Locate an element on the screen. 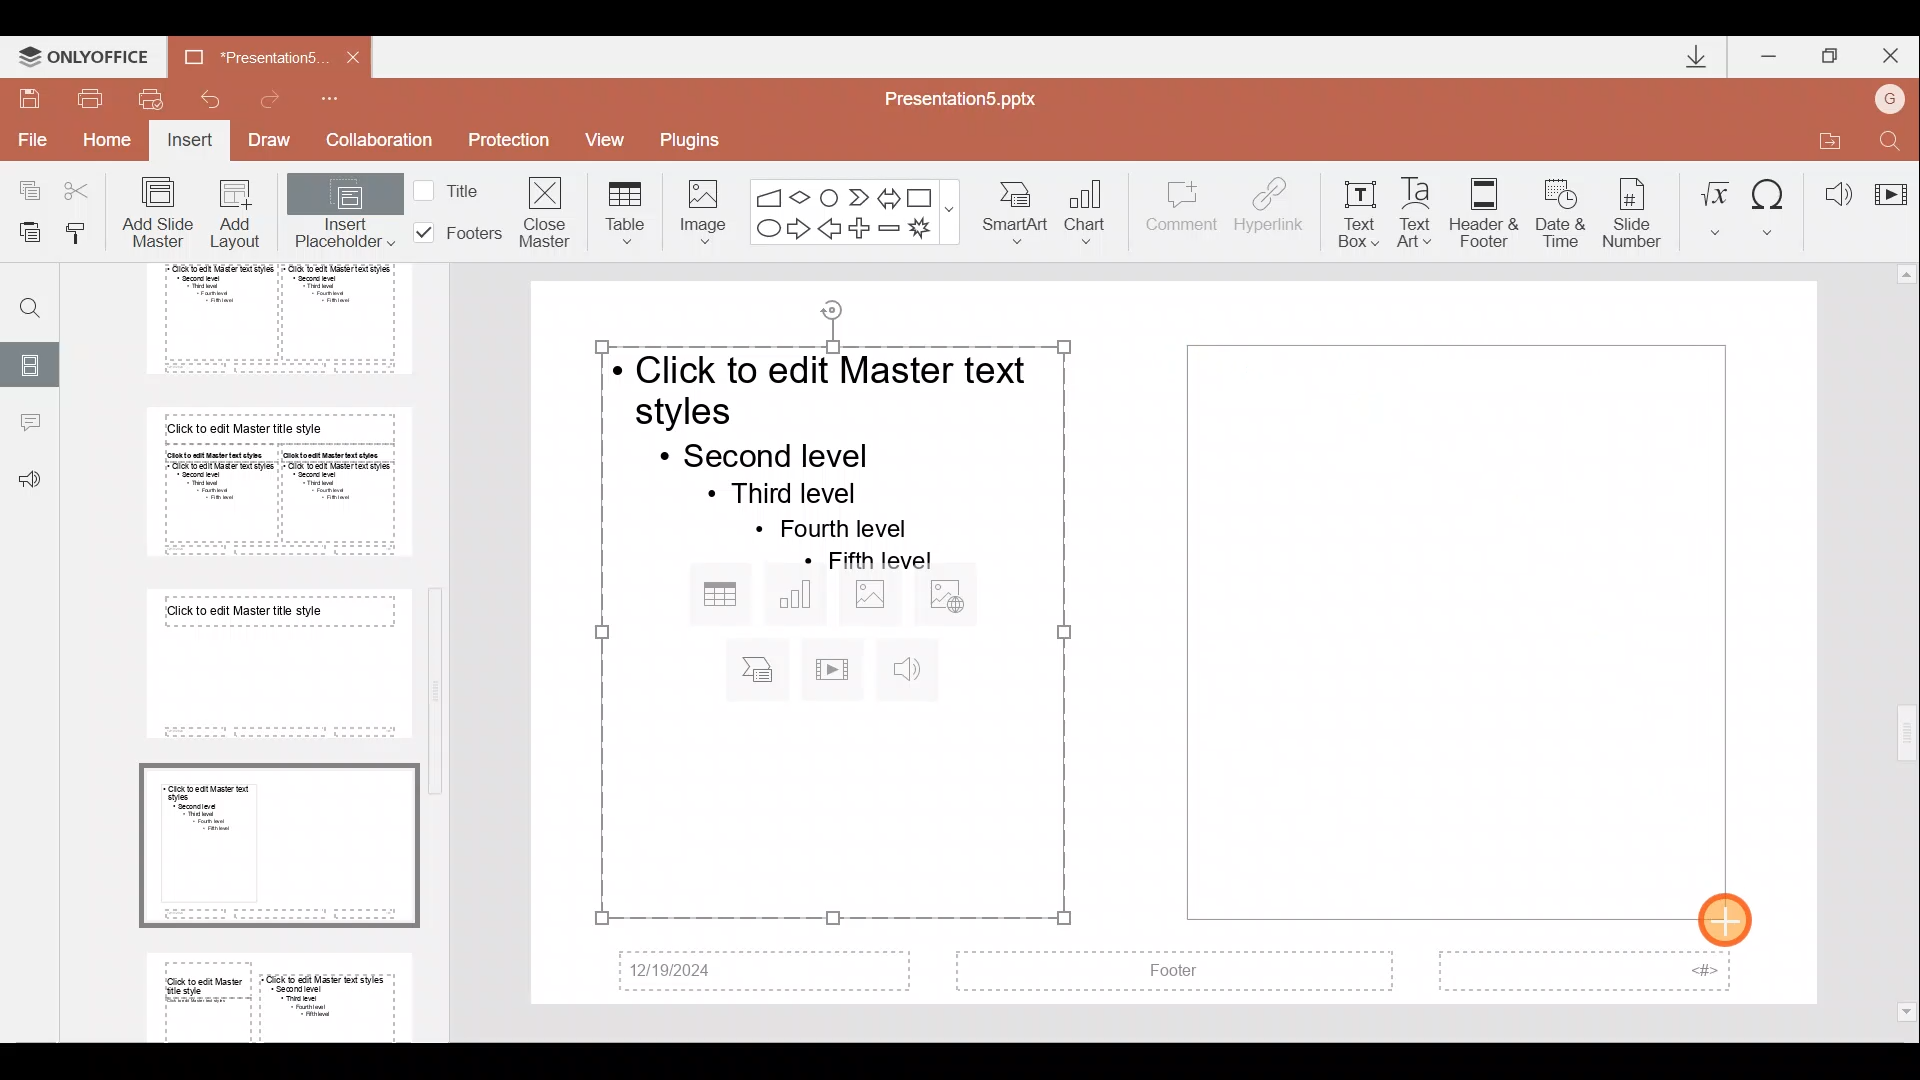 Image resolution: width=1920 pixels, height=1080 pixels. Image is located at coordinates (697, 208).